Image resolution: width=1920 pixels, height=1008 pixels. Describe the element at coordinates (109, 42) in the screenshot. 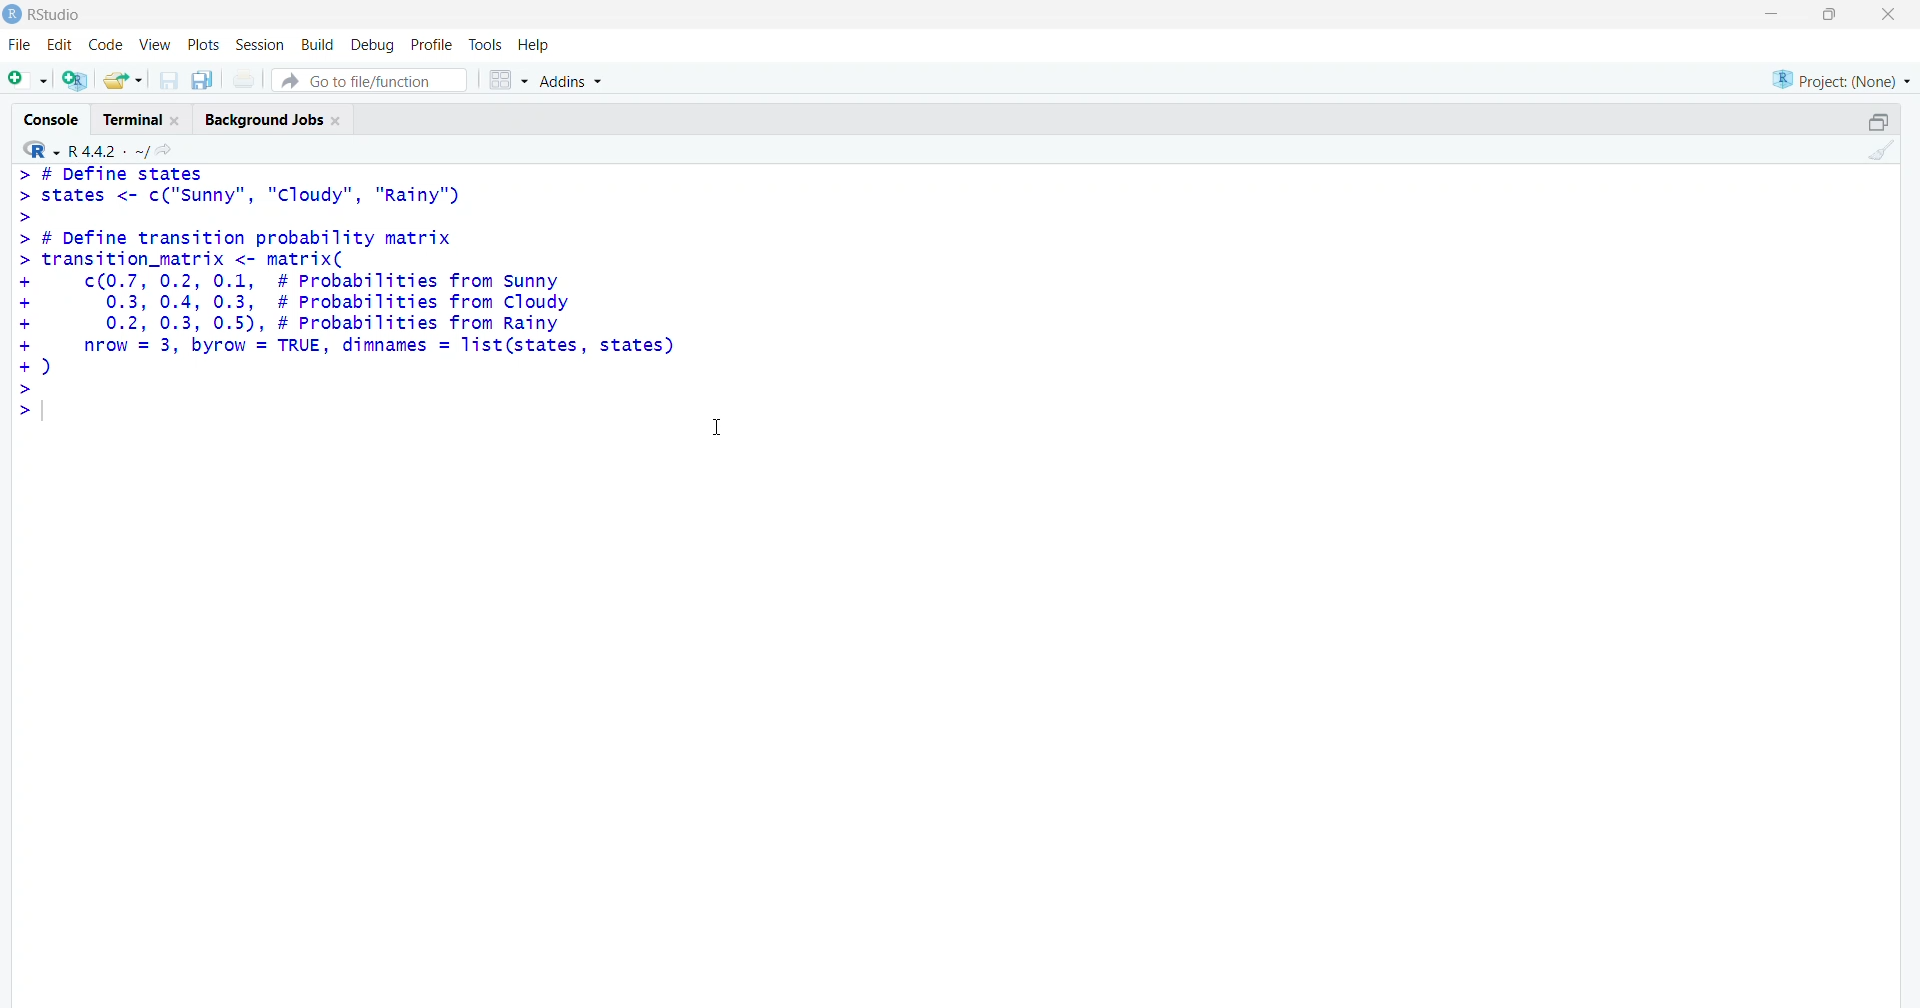

I see `code` at that location.